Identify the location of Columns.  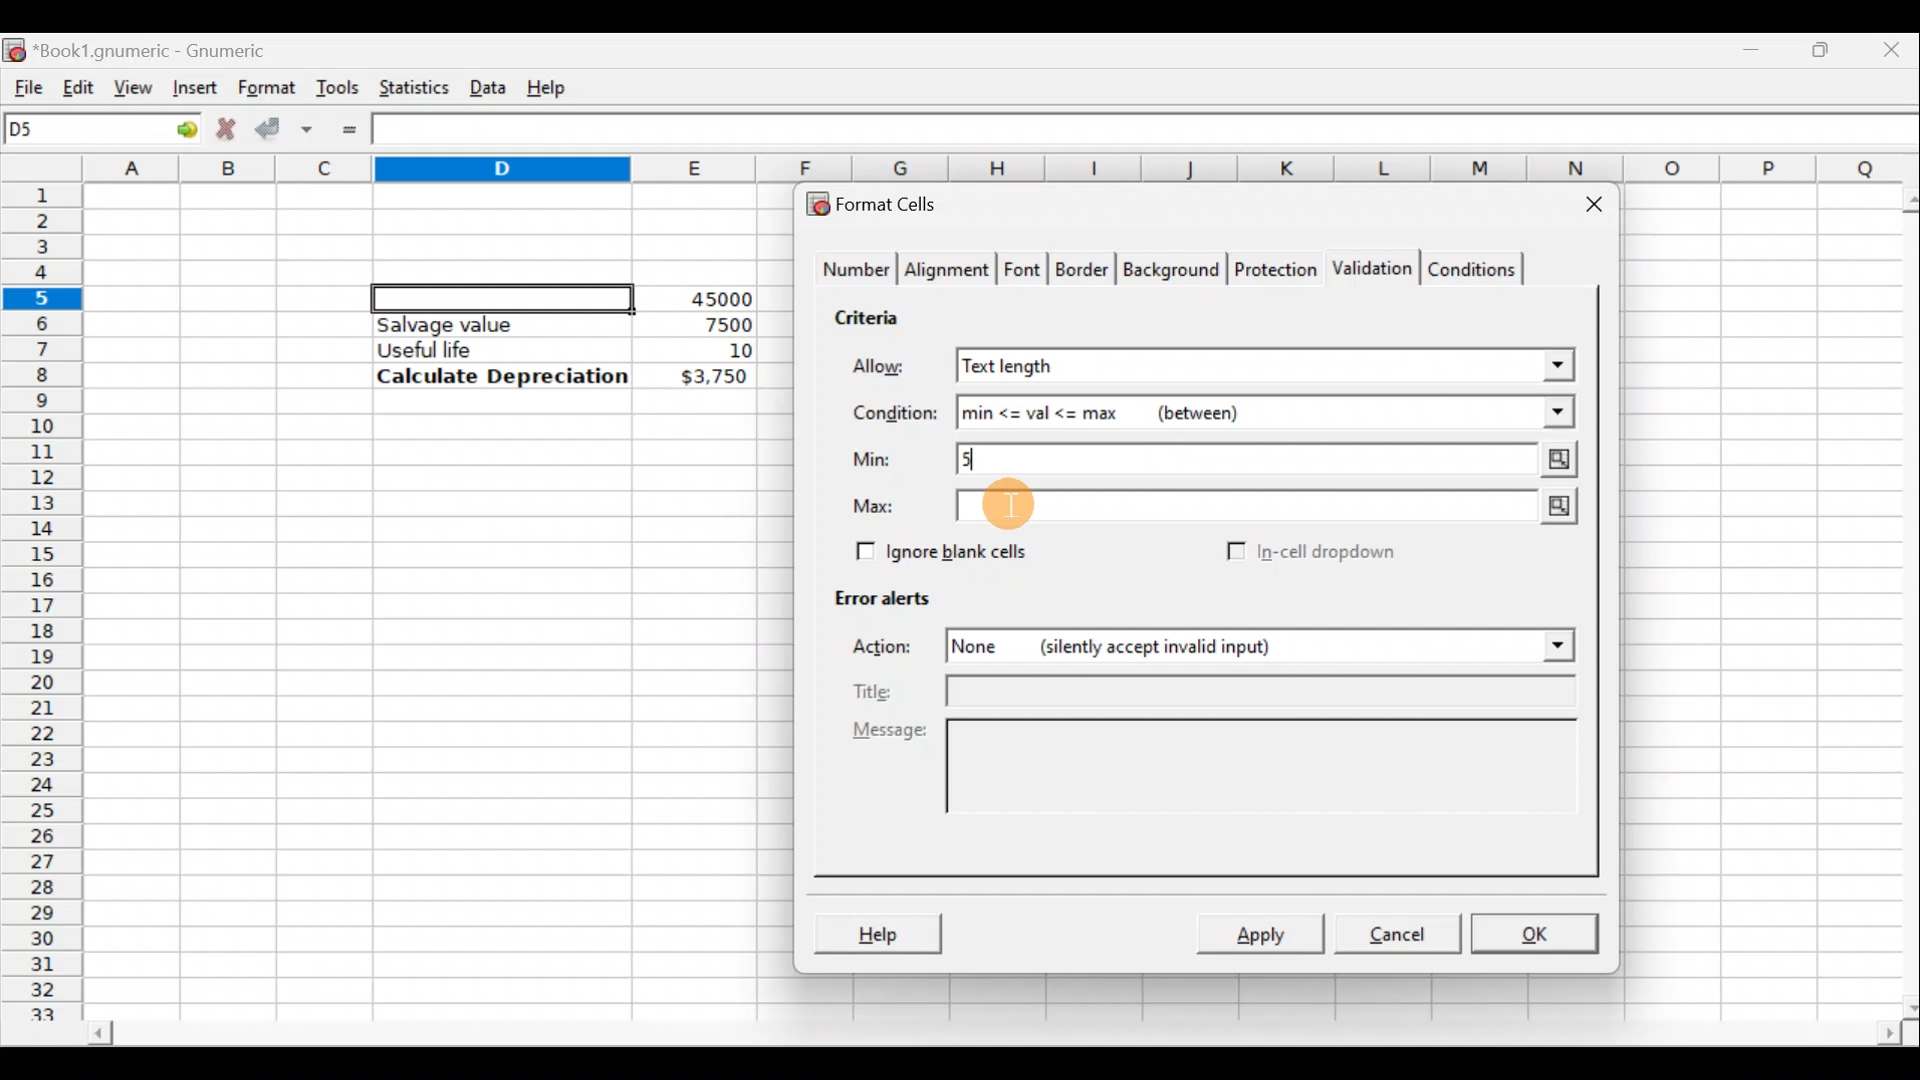
(1004, 169).